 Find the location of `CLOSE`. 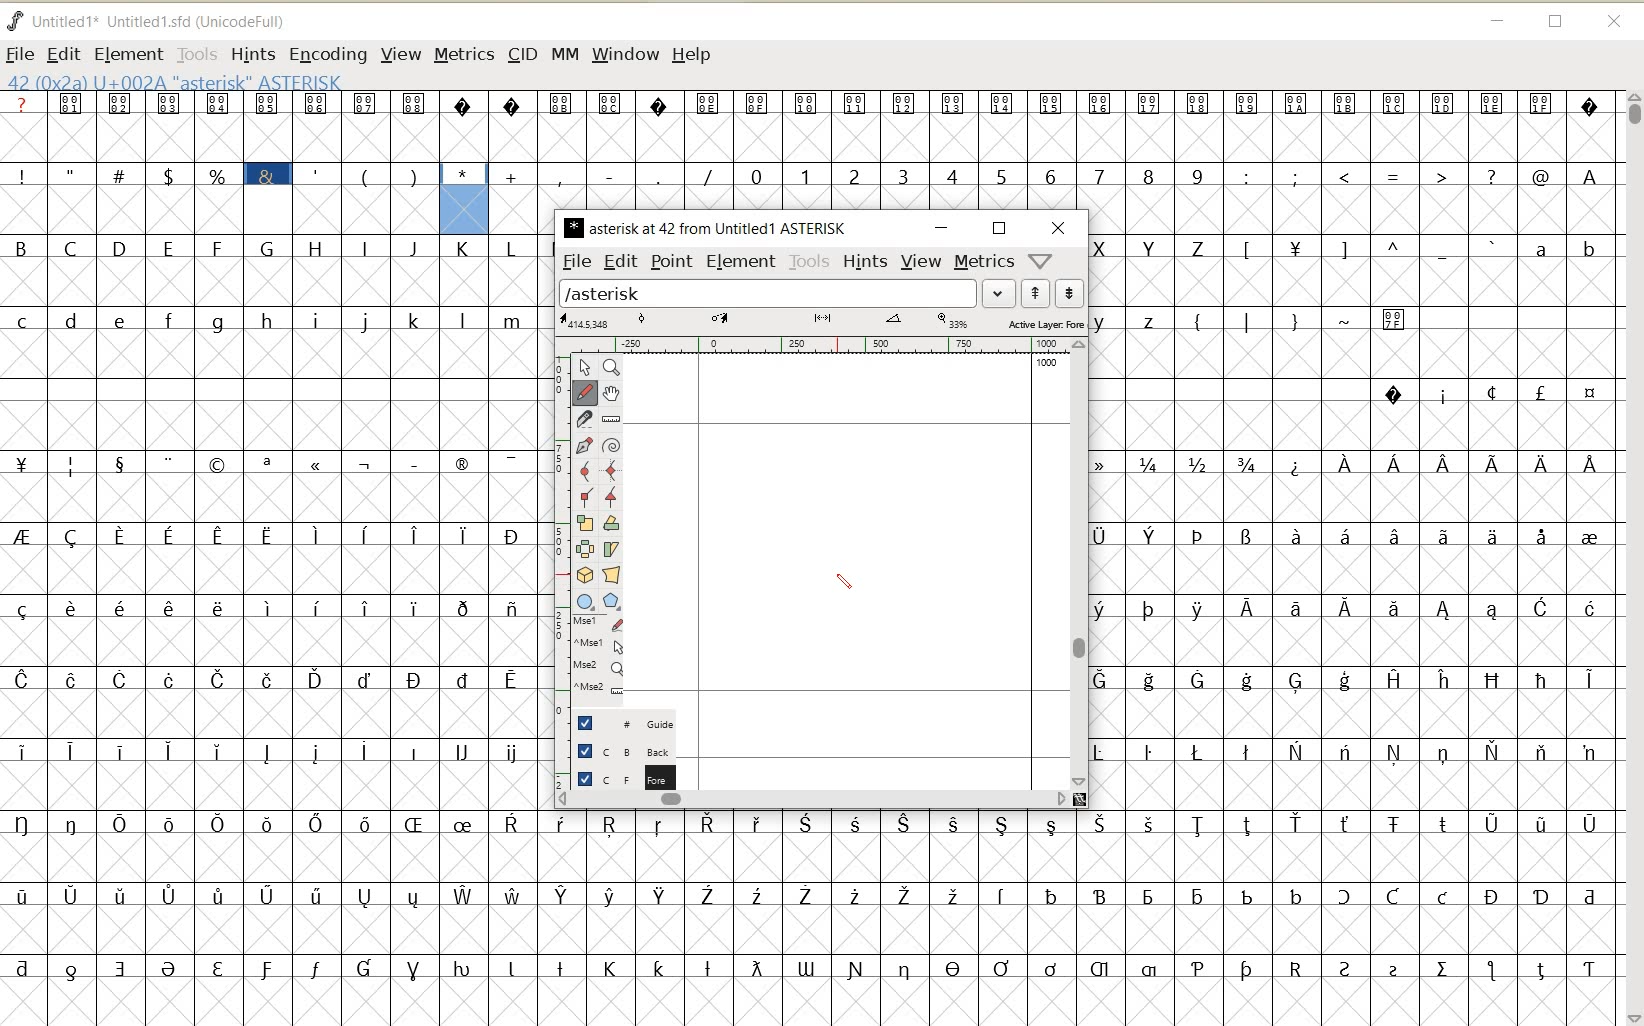

CLOSE is located at coordinates (1613, 21).